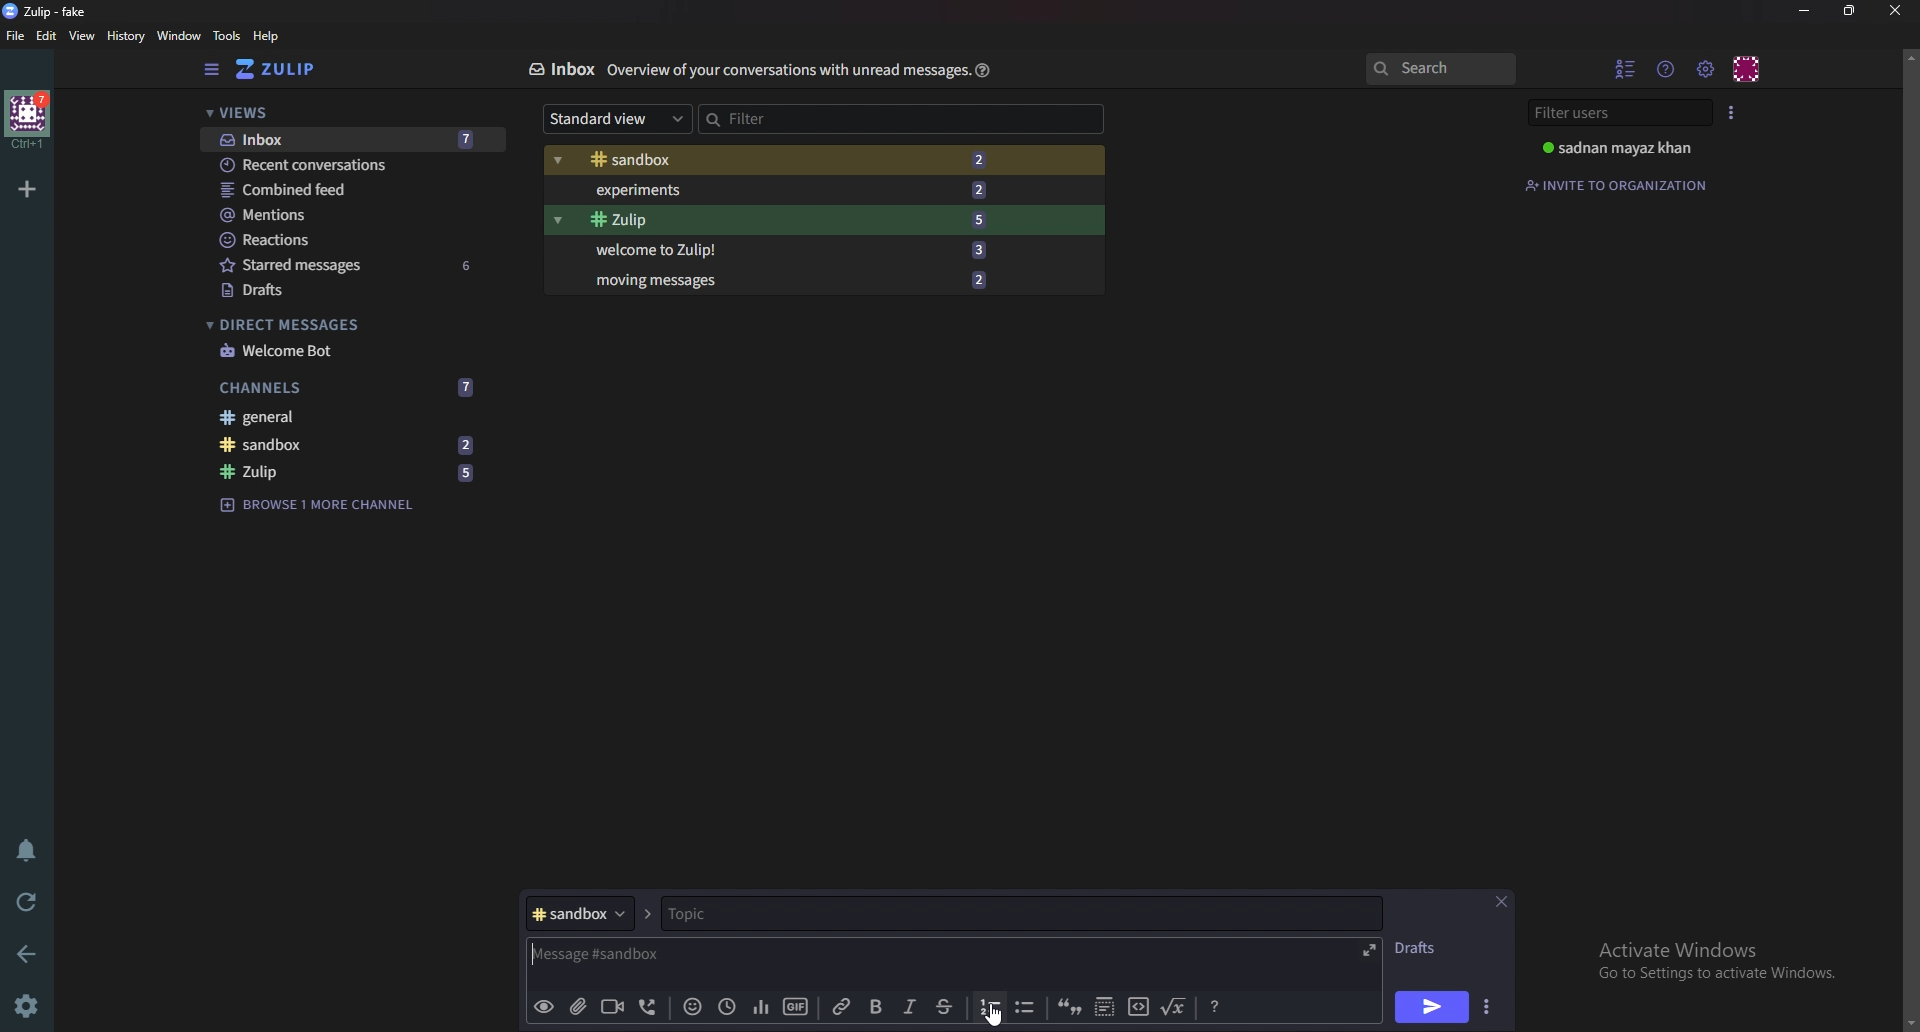 This screenshot has height=1032, width=1920. Describe the element at coordinates (352, 216) in the screenshot. I see `mentions` at that location.